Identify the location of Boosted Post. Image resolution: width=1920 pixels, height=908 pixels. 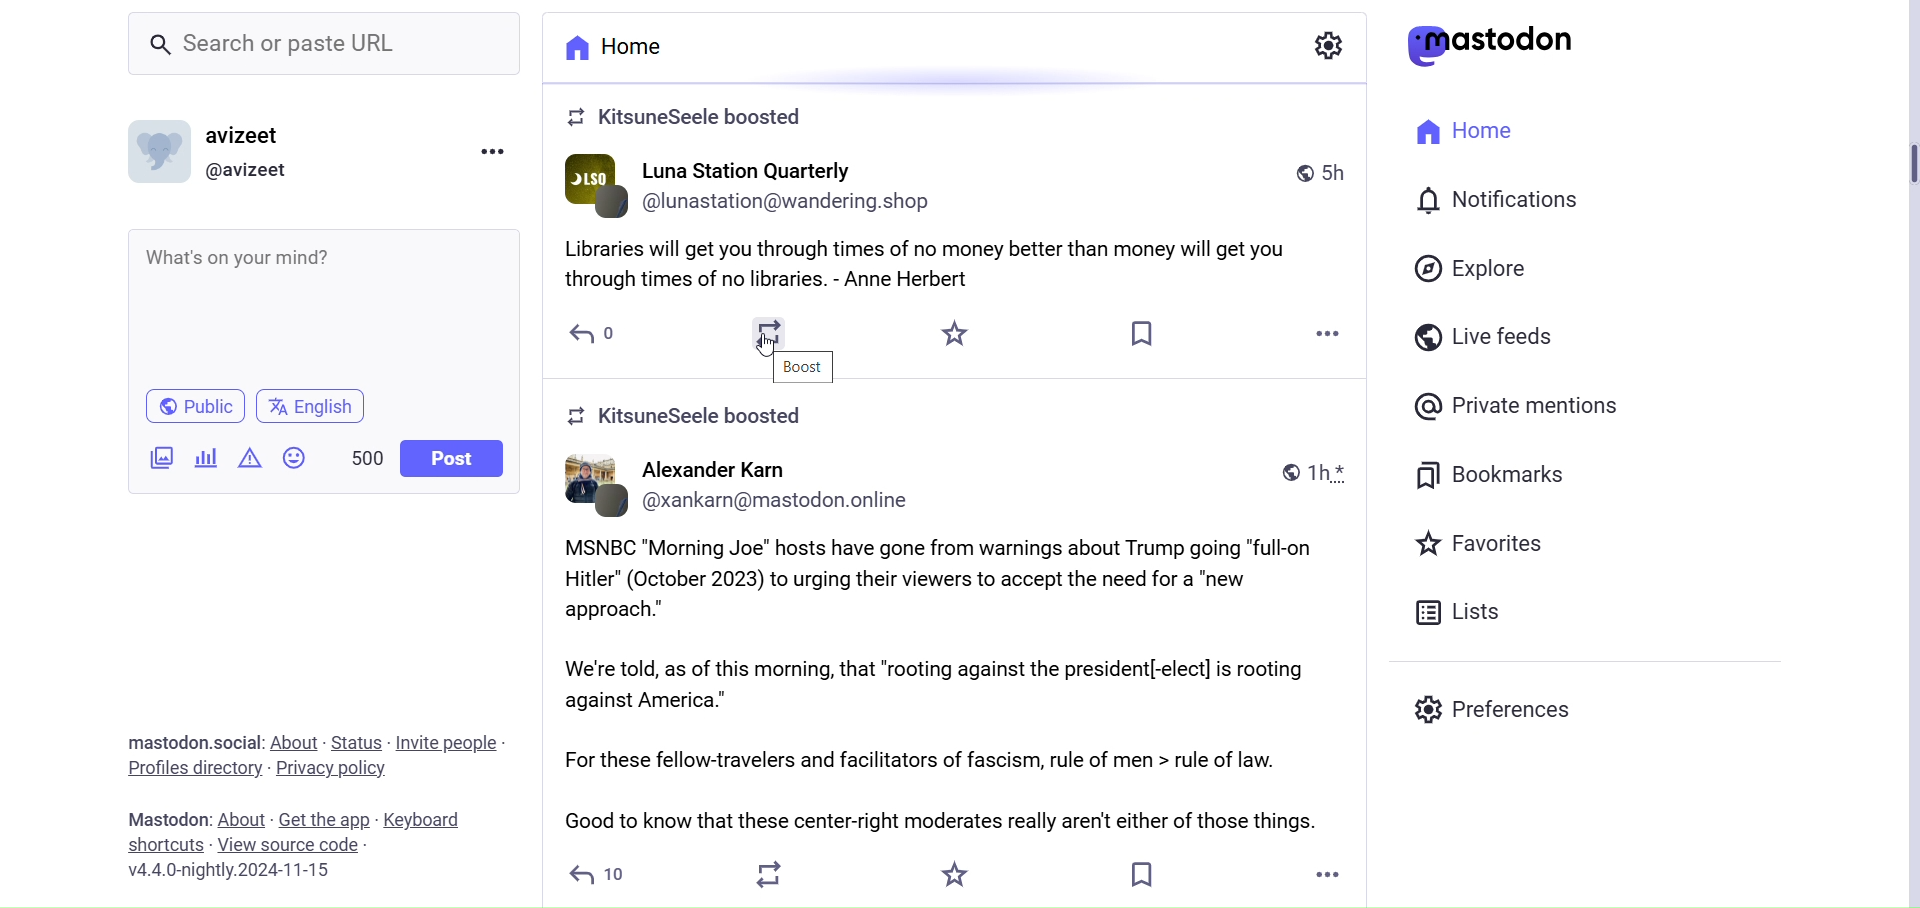
(700, 119).